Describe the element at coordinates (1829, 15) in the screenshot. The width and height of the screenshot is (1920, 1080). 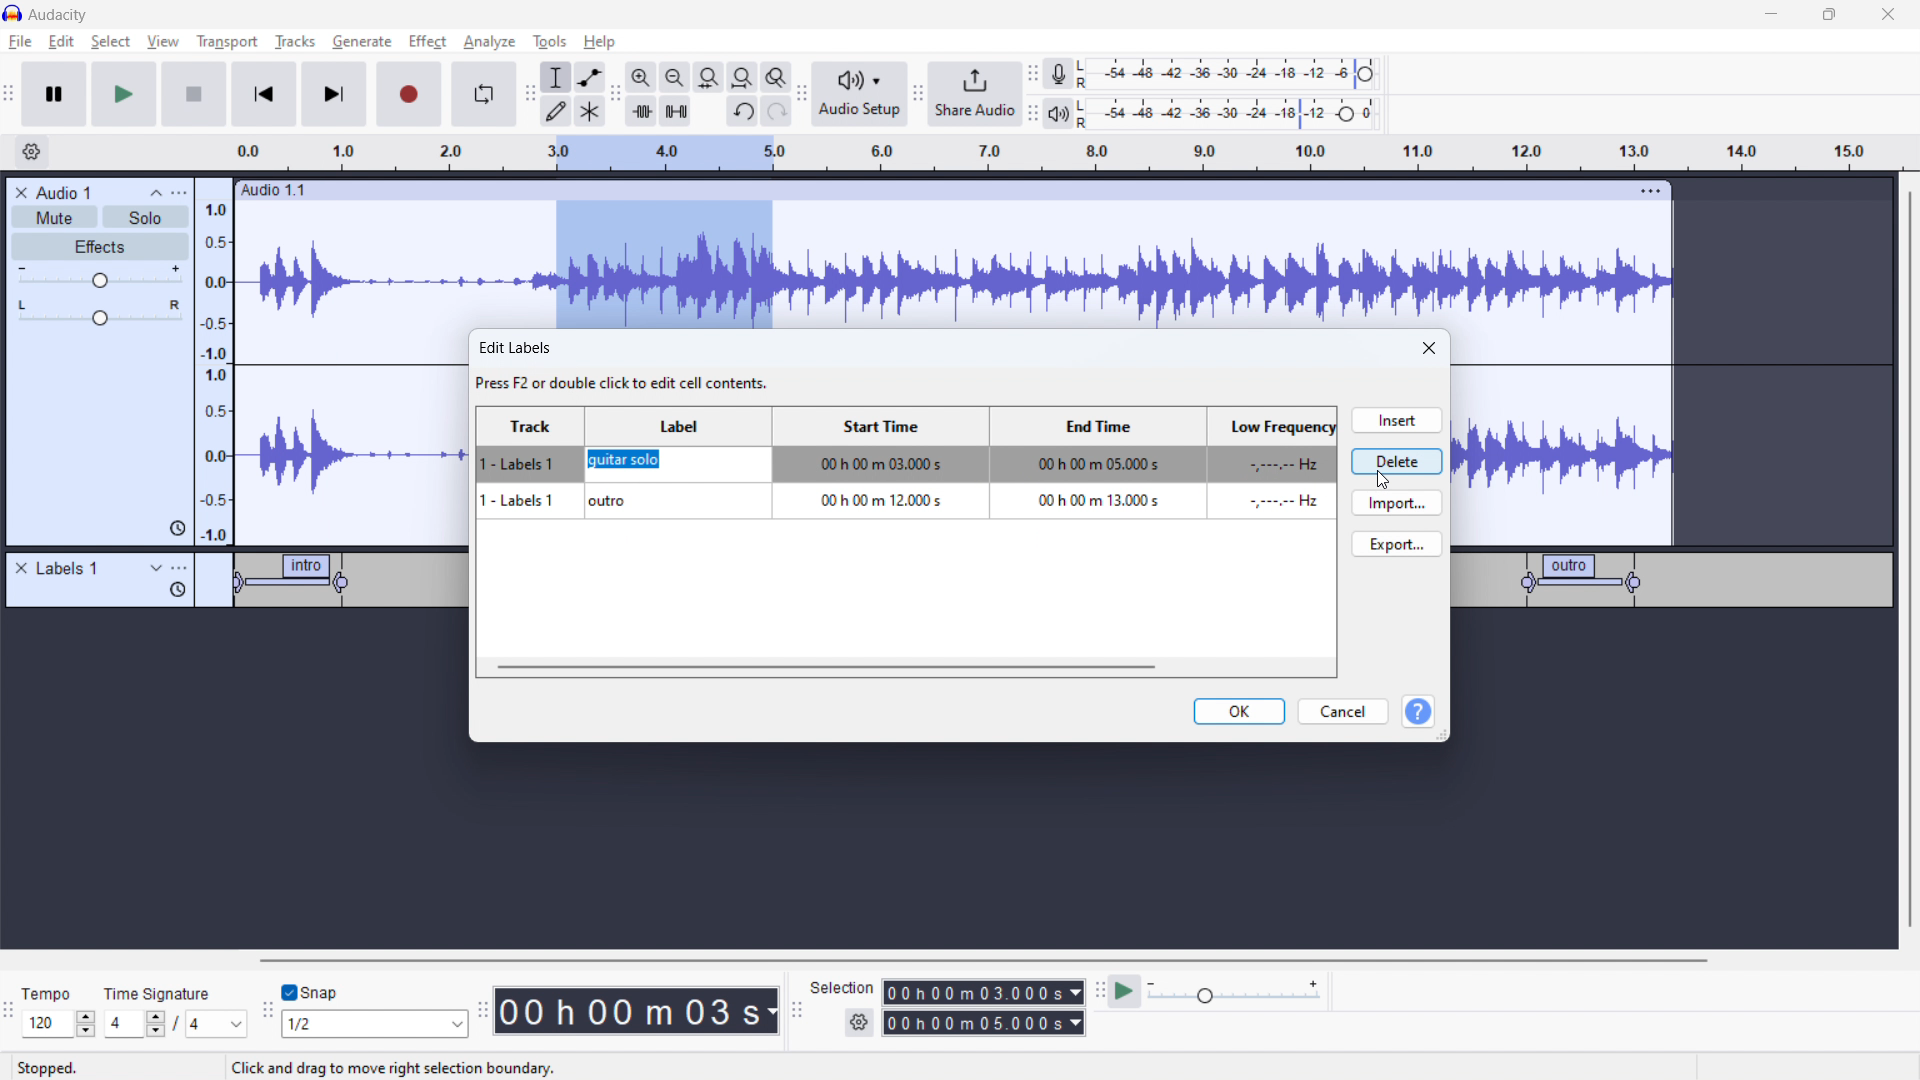
I see `maximize` at that location.